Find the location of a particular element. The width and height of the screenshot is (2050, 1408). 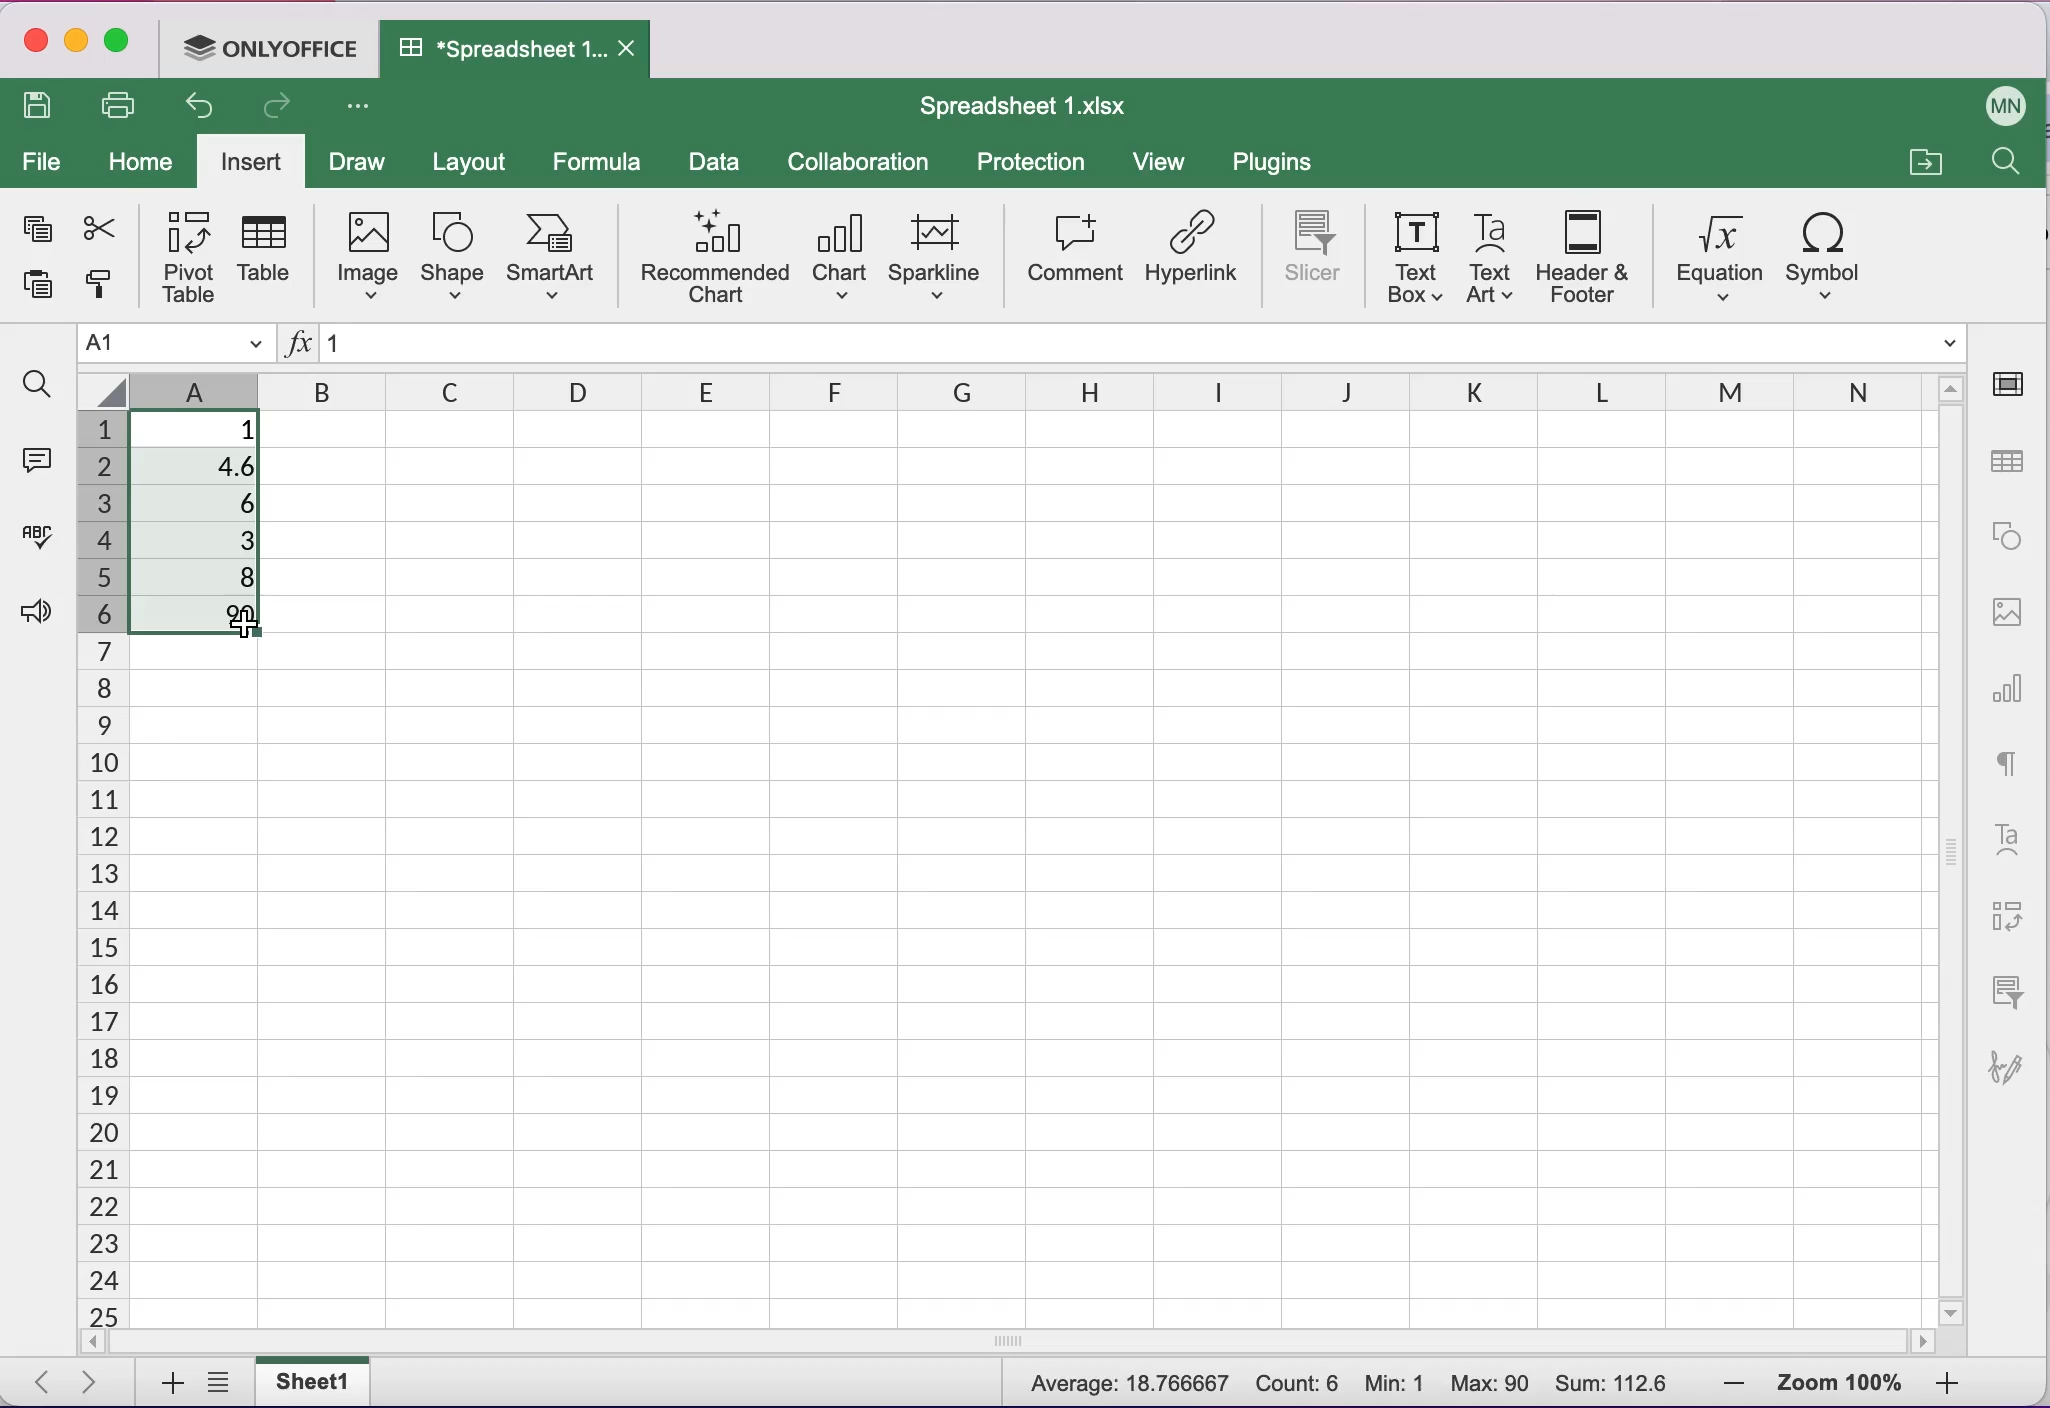

chart is located at coordinates (2010, 696).